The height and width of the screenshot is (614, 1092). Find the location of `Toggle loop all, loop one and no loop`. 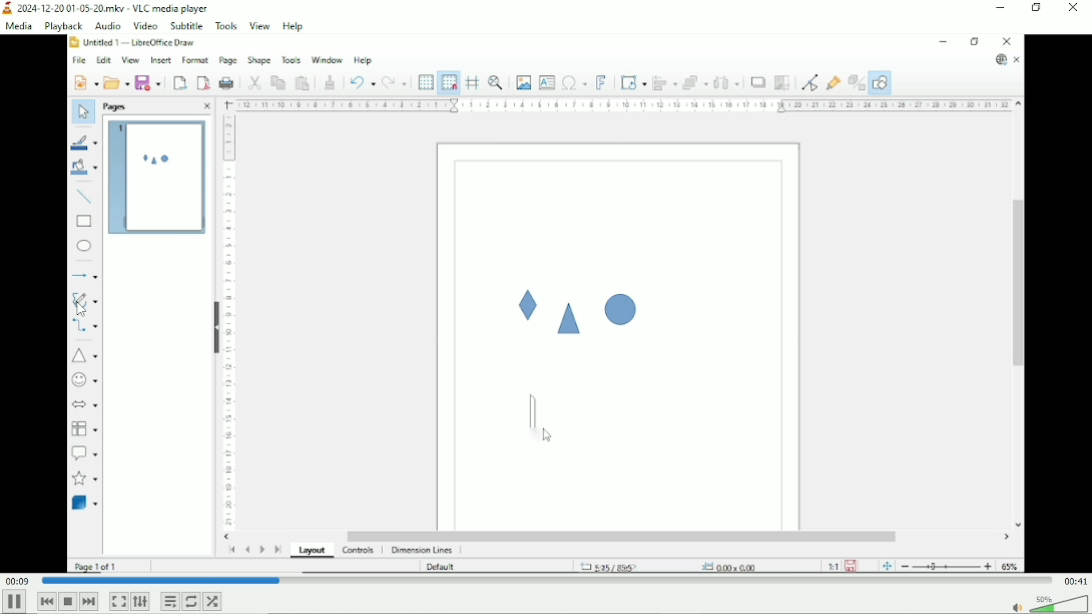

Toggle loop all, loop one and no loop is located at coordinates (190, 601).